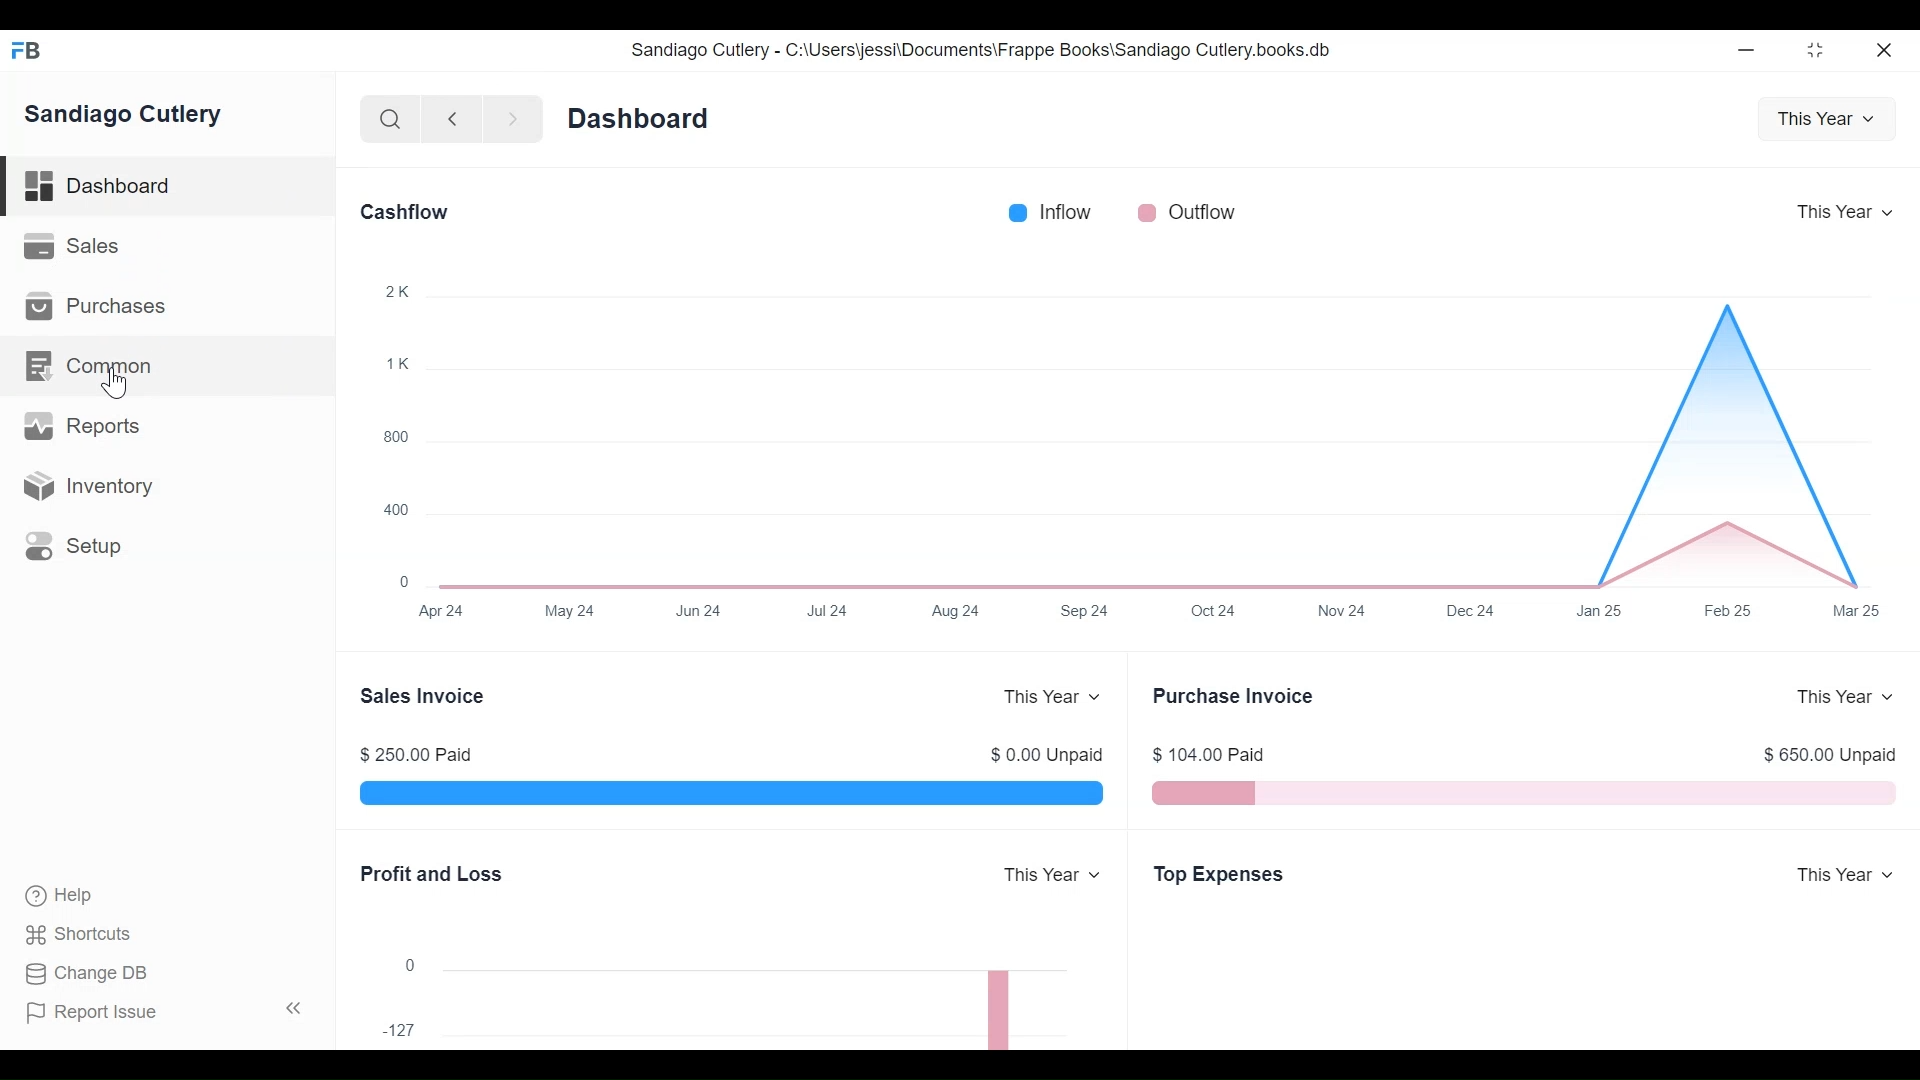 The width and height of the screenshot is (1920, 1080). What do you see at coordinates (1046, 754) in the screenshot?
I see `$ 0.00 Unpaid` at bounding box center [1046, 754].